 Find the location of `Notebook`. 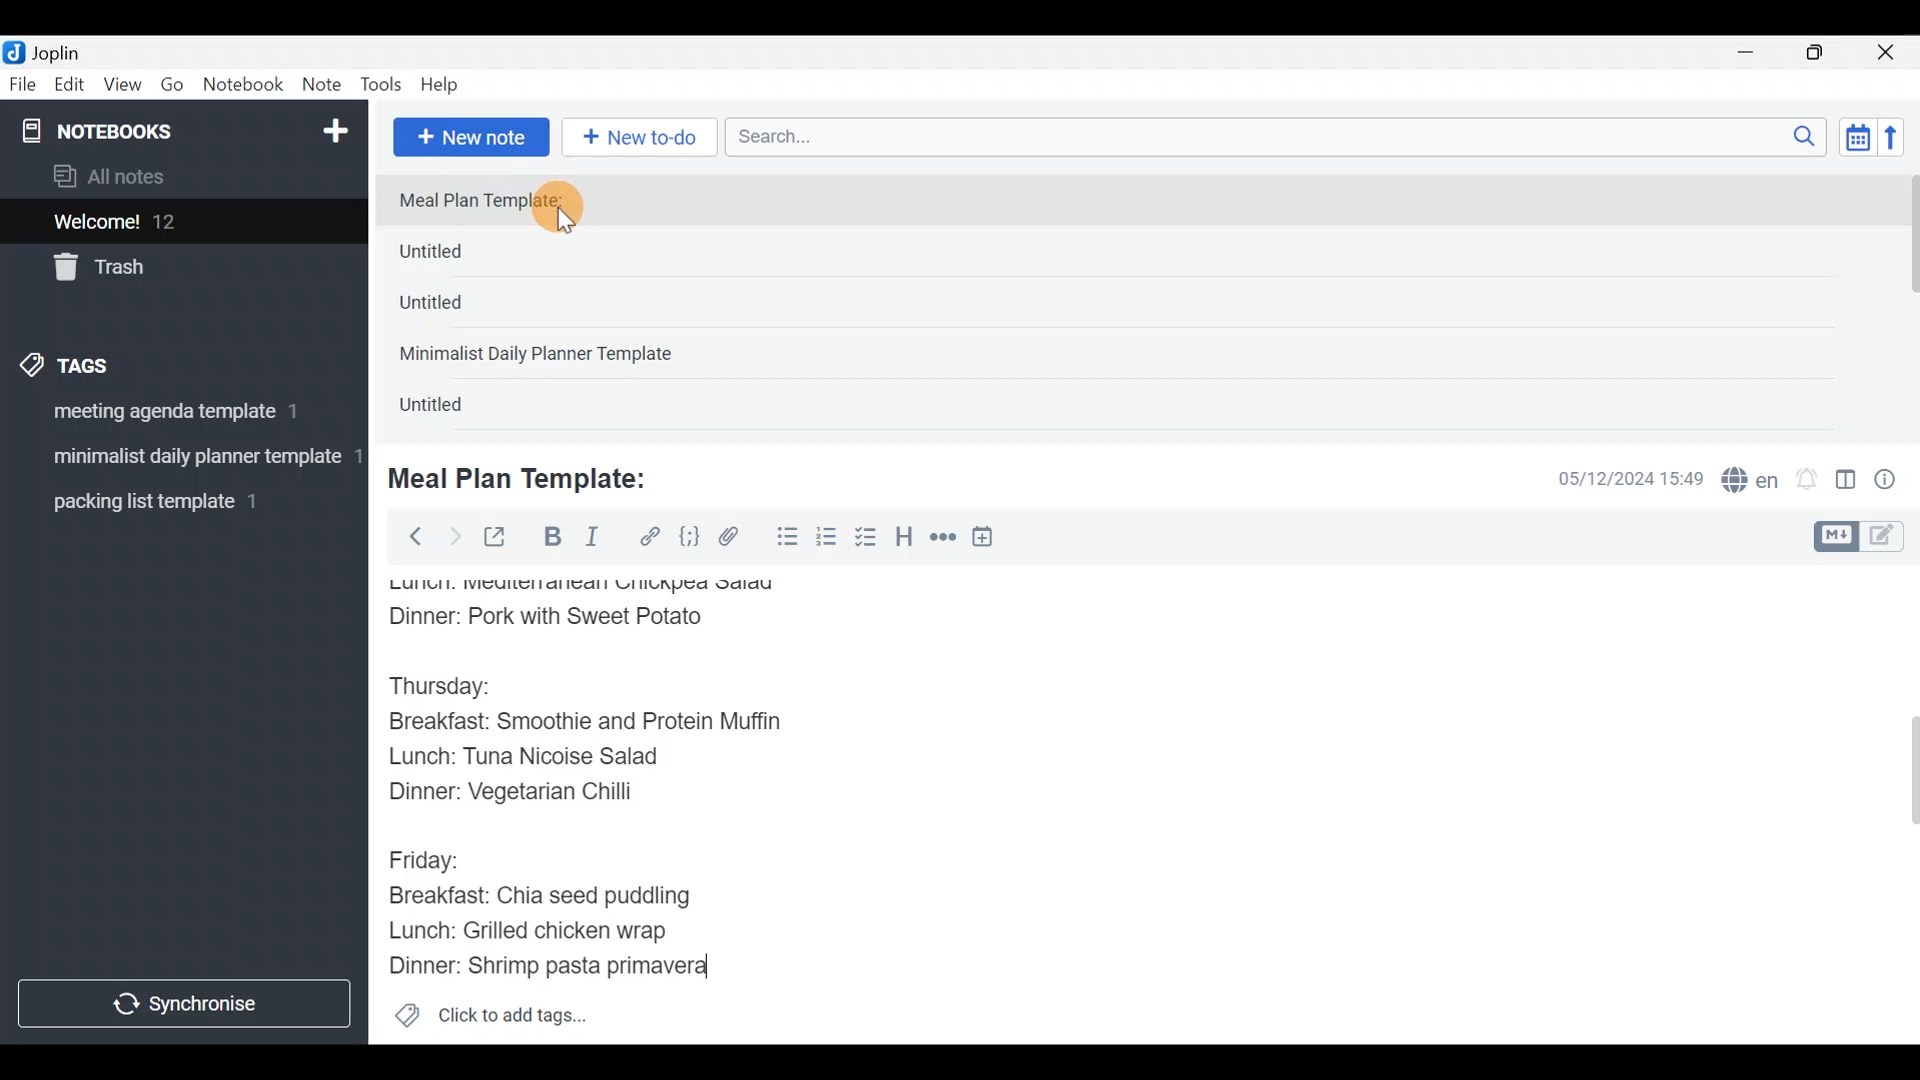

Notebook is located at coordinates (244, 85).